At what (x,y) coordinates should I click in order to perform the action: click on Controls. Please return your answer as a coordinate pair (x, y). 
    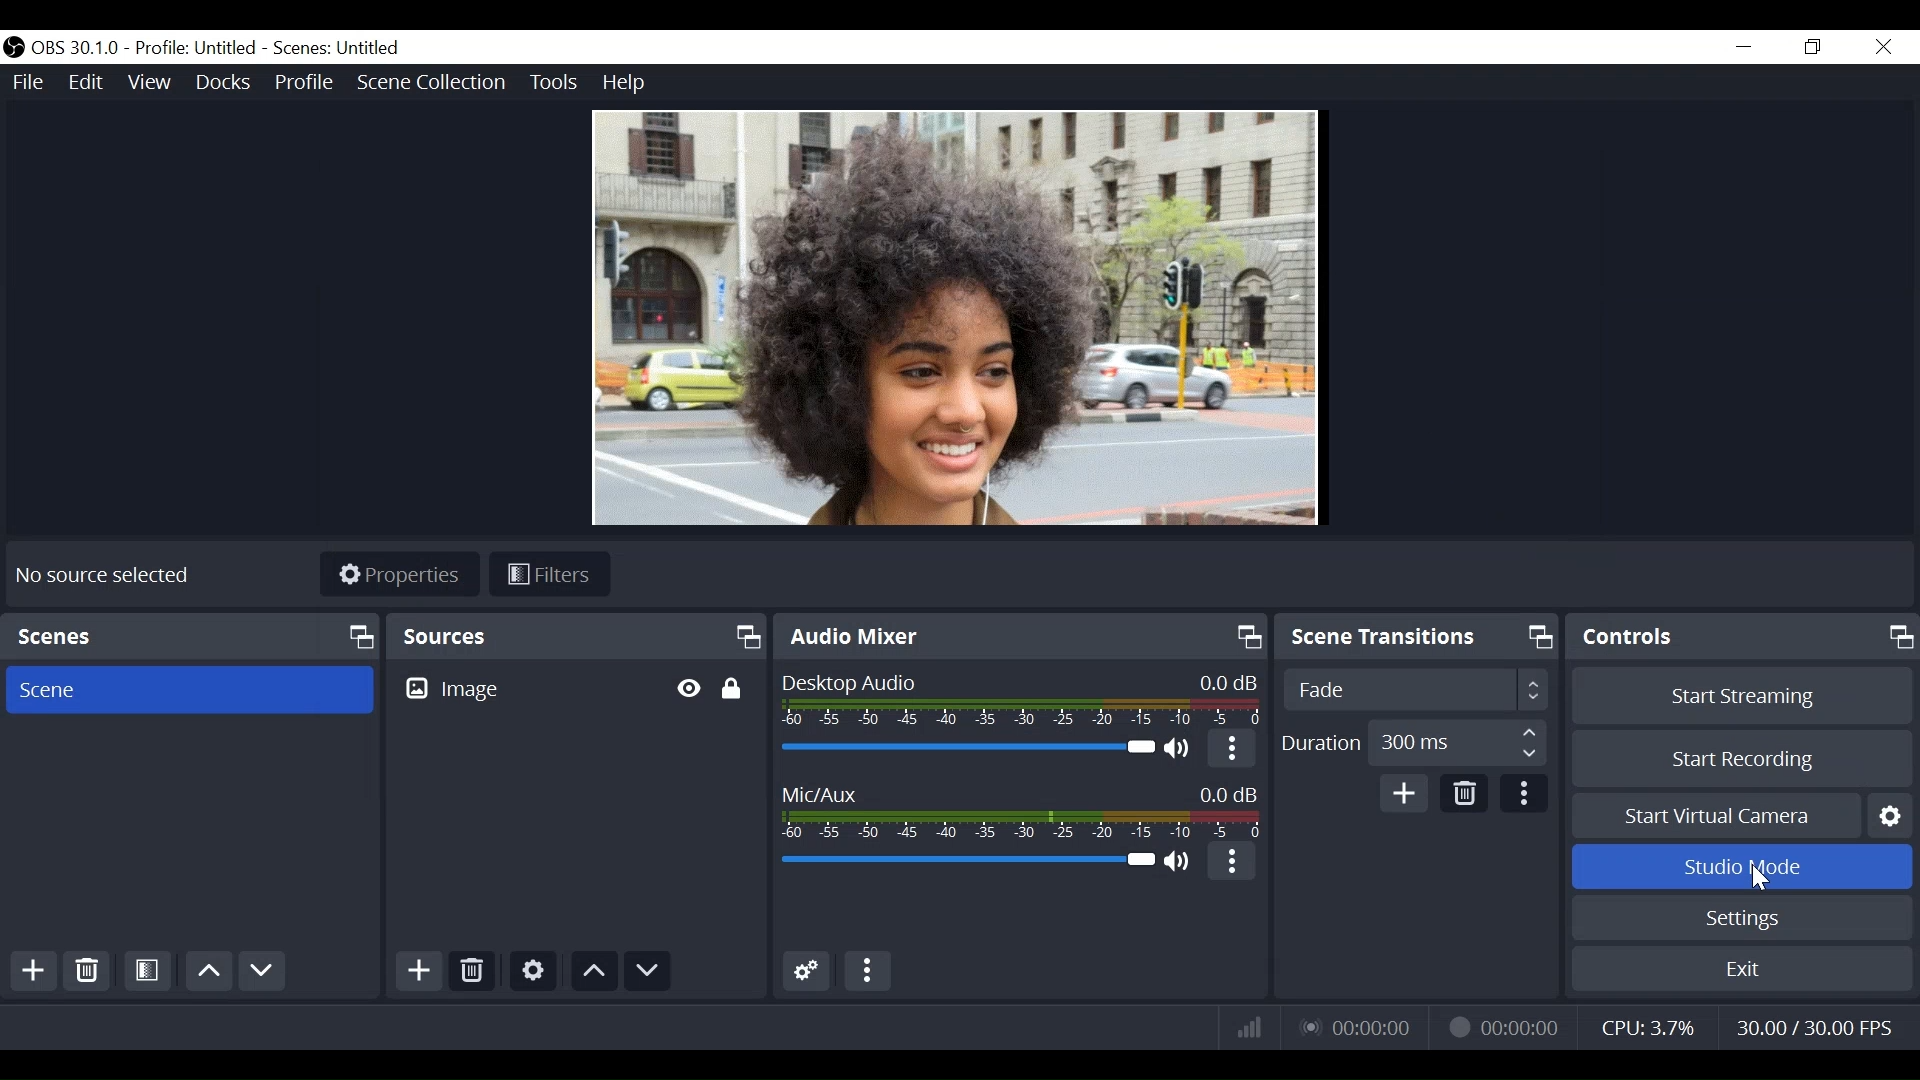
    Looking at the image, I should click on (1742, 638).